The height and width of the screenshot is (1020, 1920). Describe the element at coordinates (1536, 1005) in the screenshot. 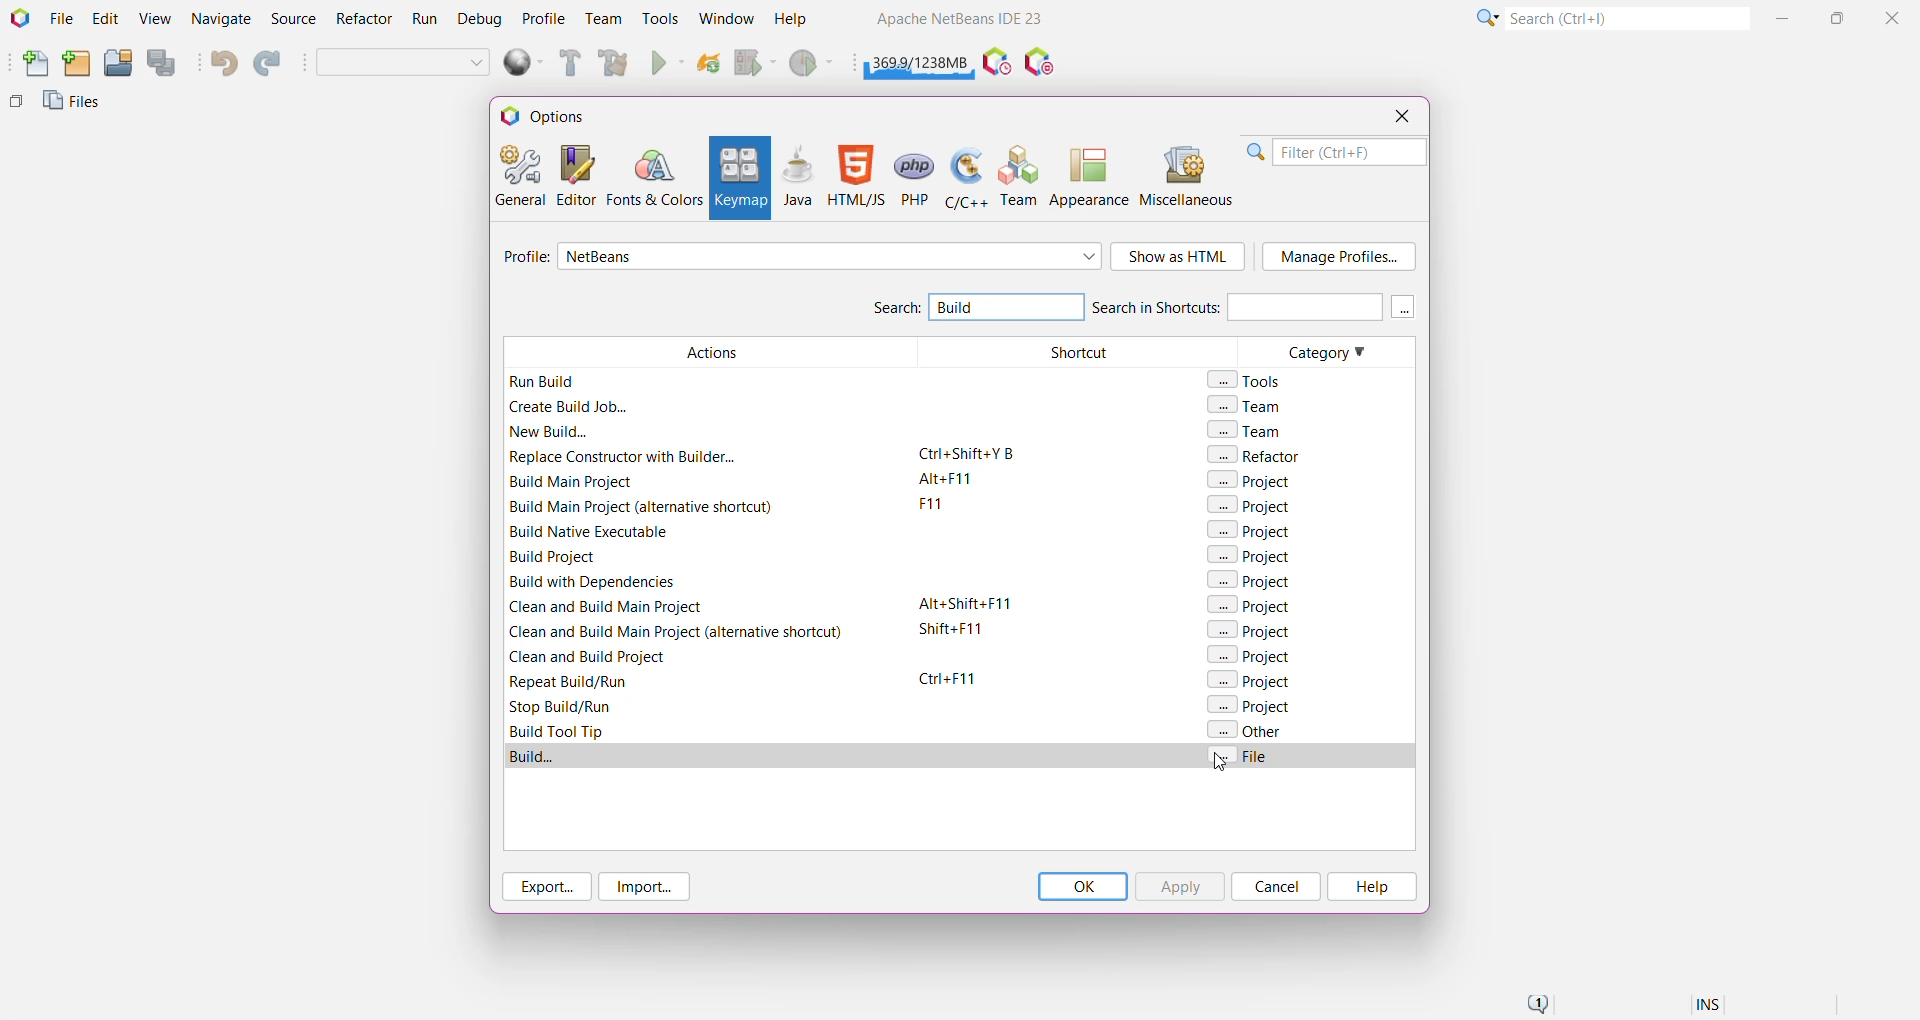

I see `Notifications` at that location.